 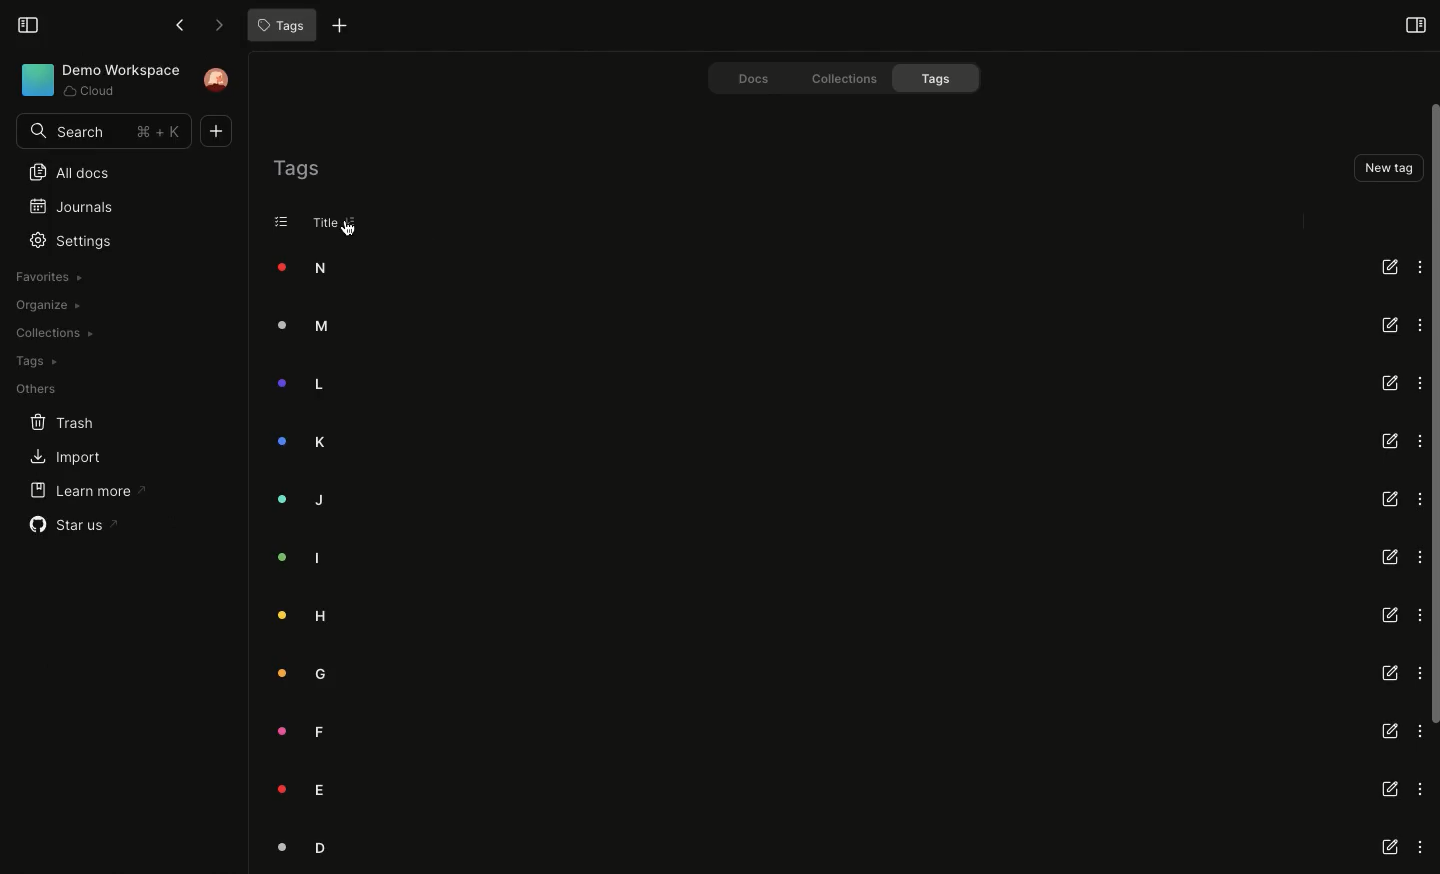 I want to click on Others, so click(x=32, y=390).